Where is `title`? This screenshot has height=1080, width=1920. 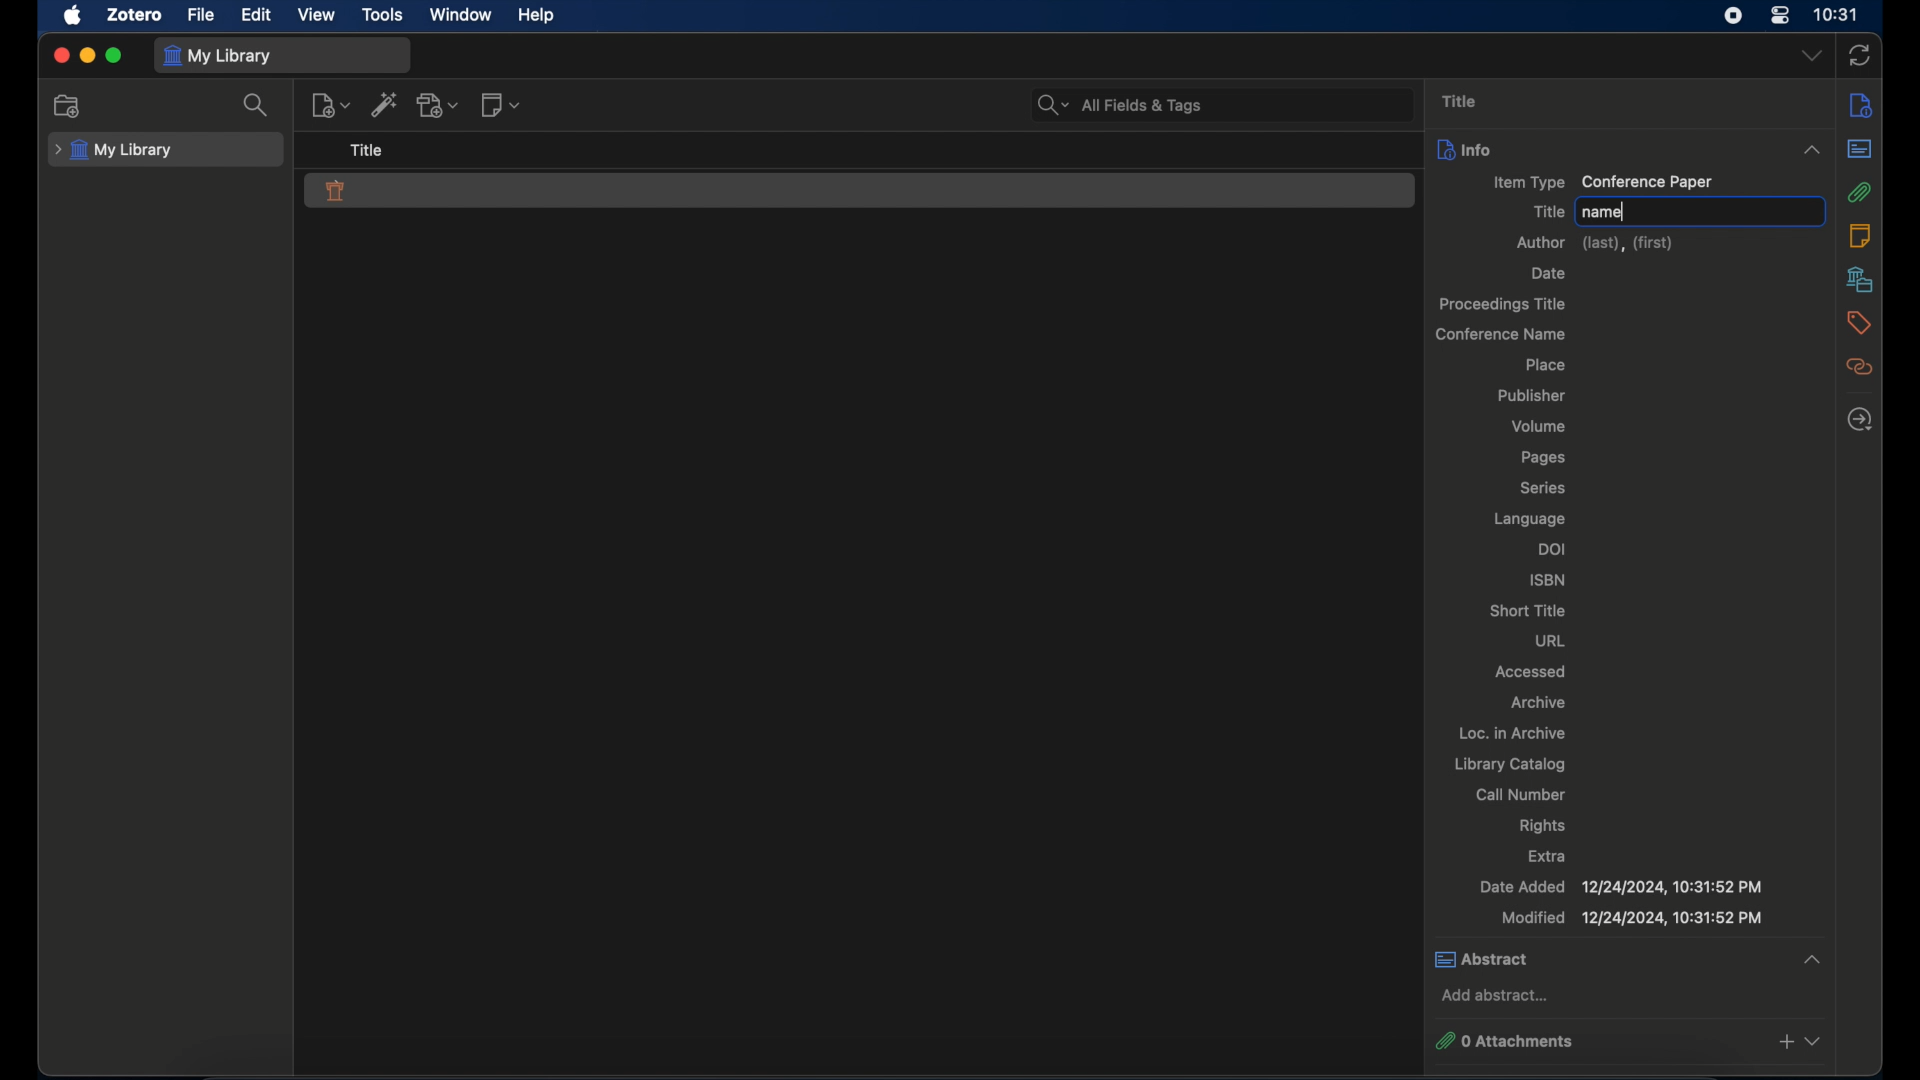
title is located at coordinates (1547, 211).